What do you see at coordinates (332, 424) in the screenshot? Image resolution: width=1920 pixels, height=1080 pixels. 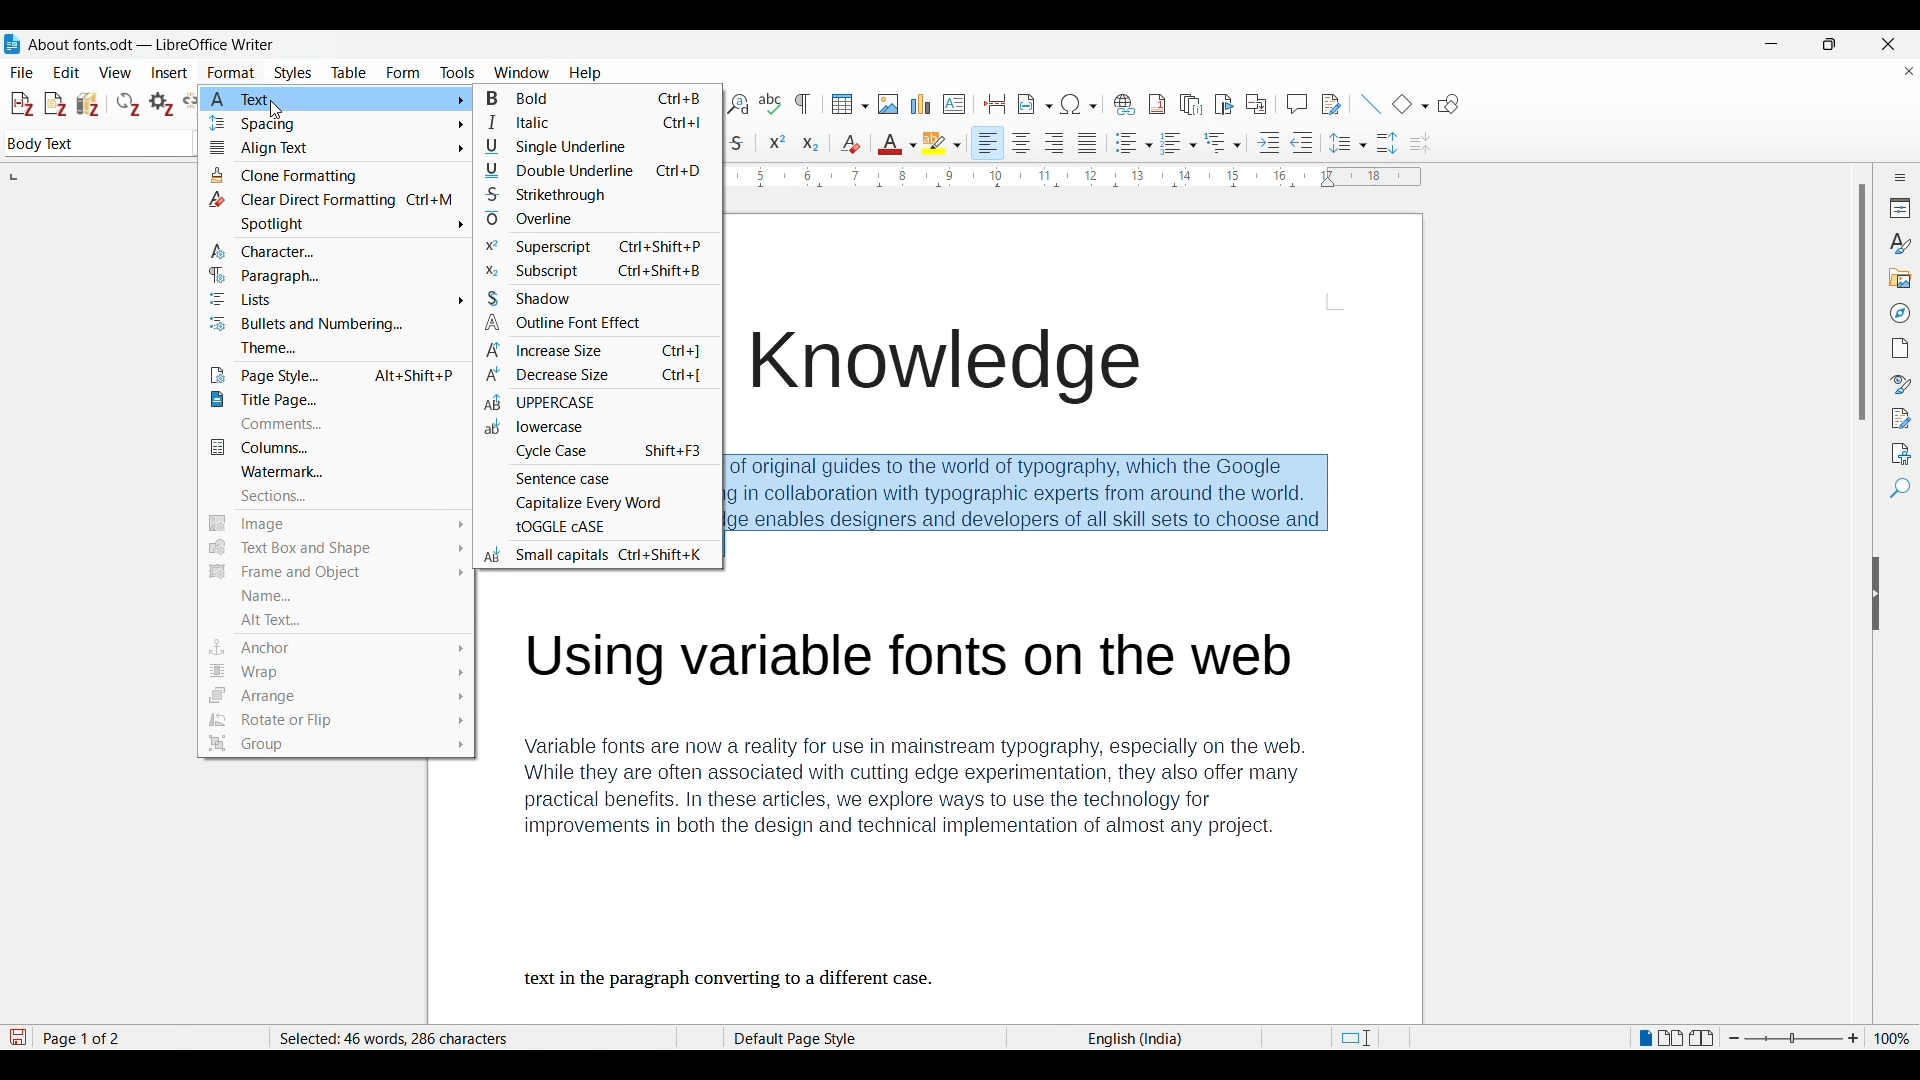 I see `Comments` at bounding box center [332, 424].